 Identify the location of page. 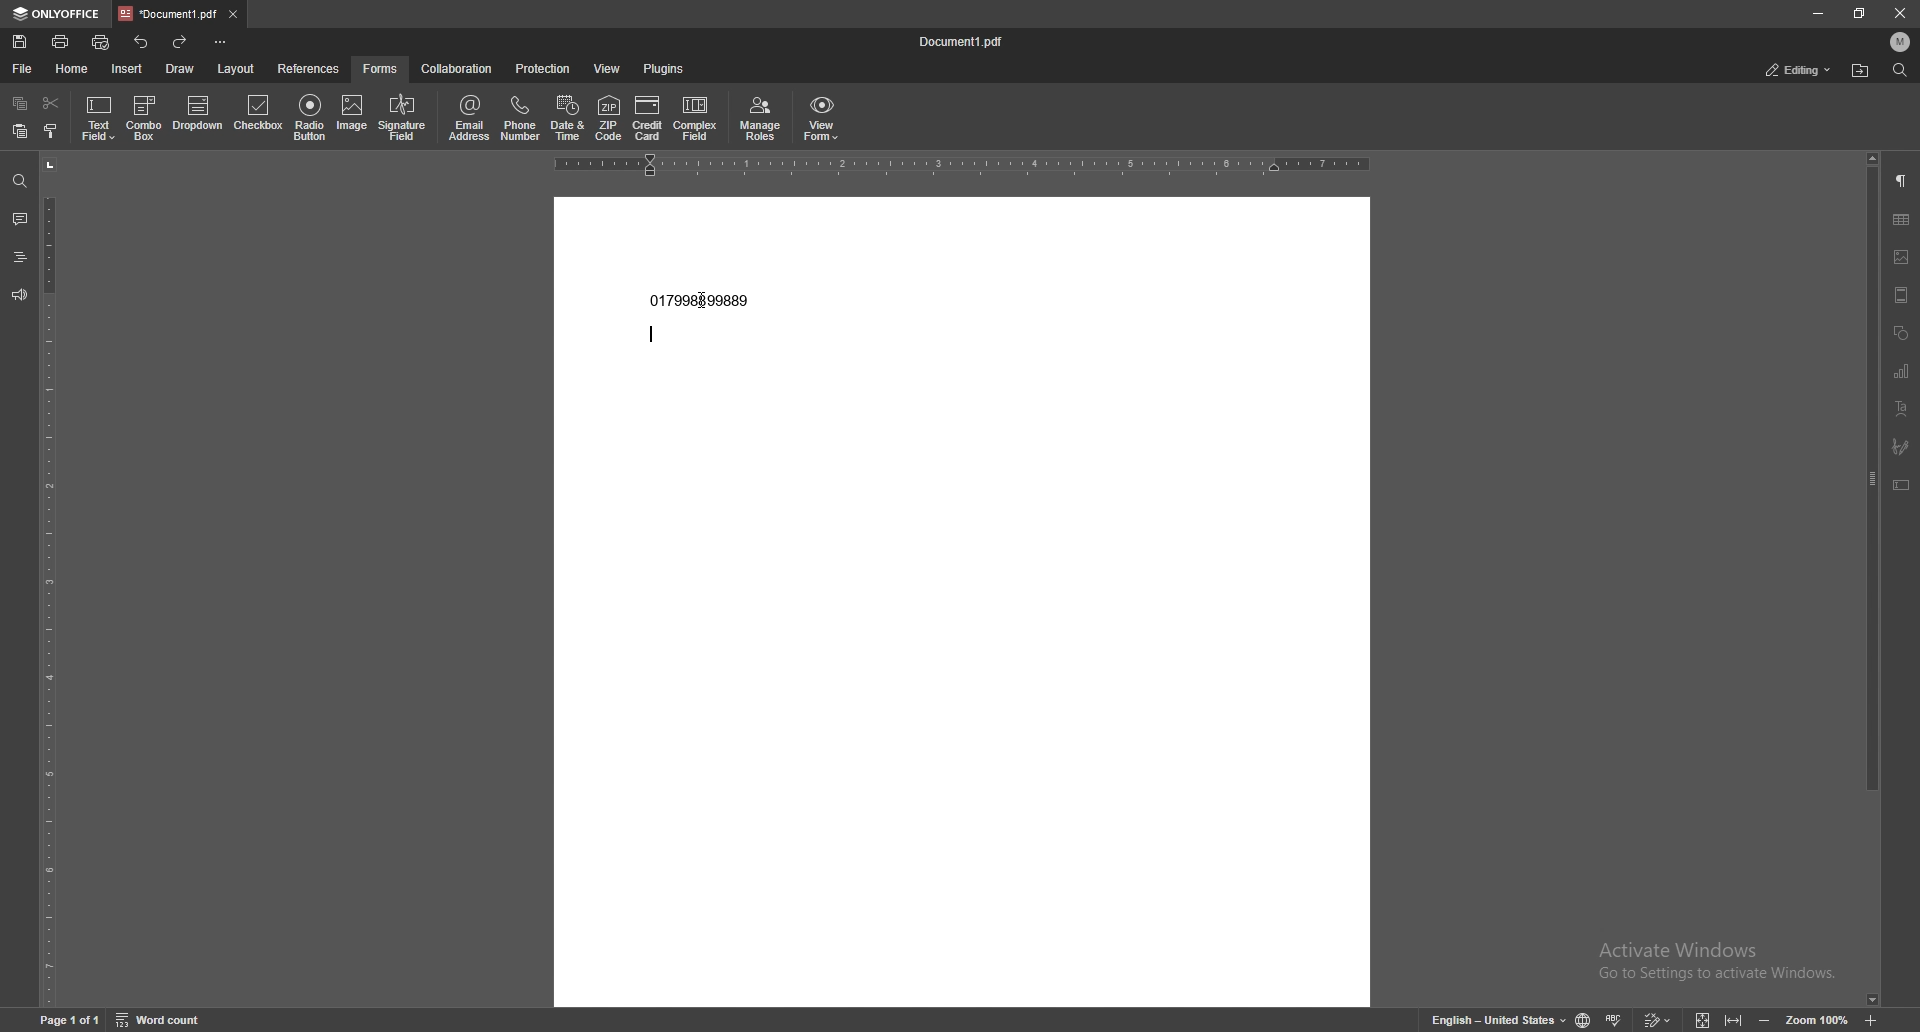
(71, 1021).